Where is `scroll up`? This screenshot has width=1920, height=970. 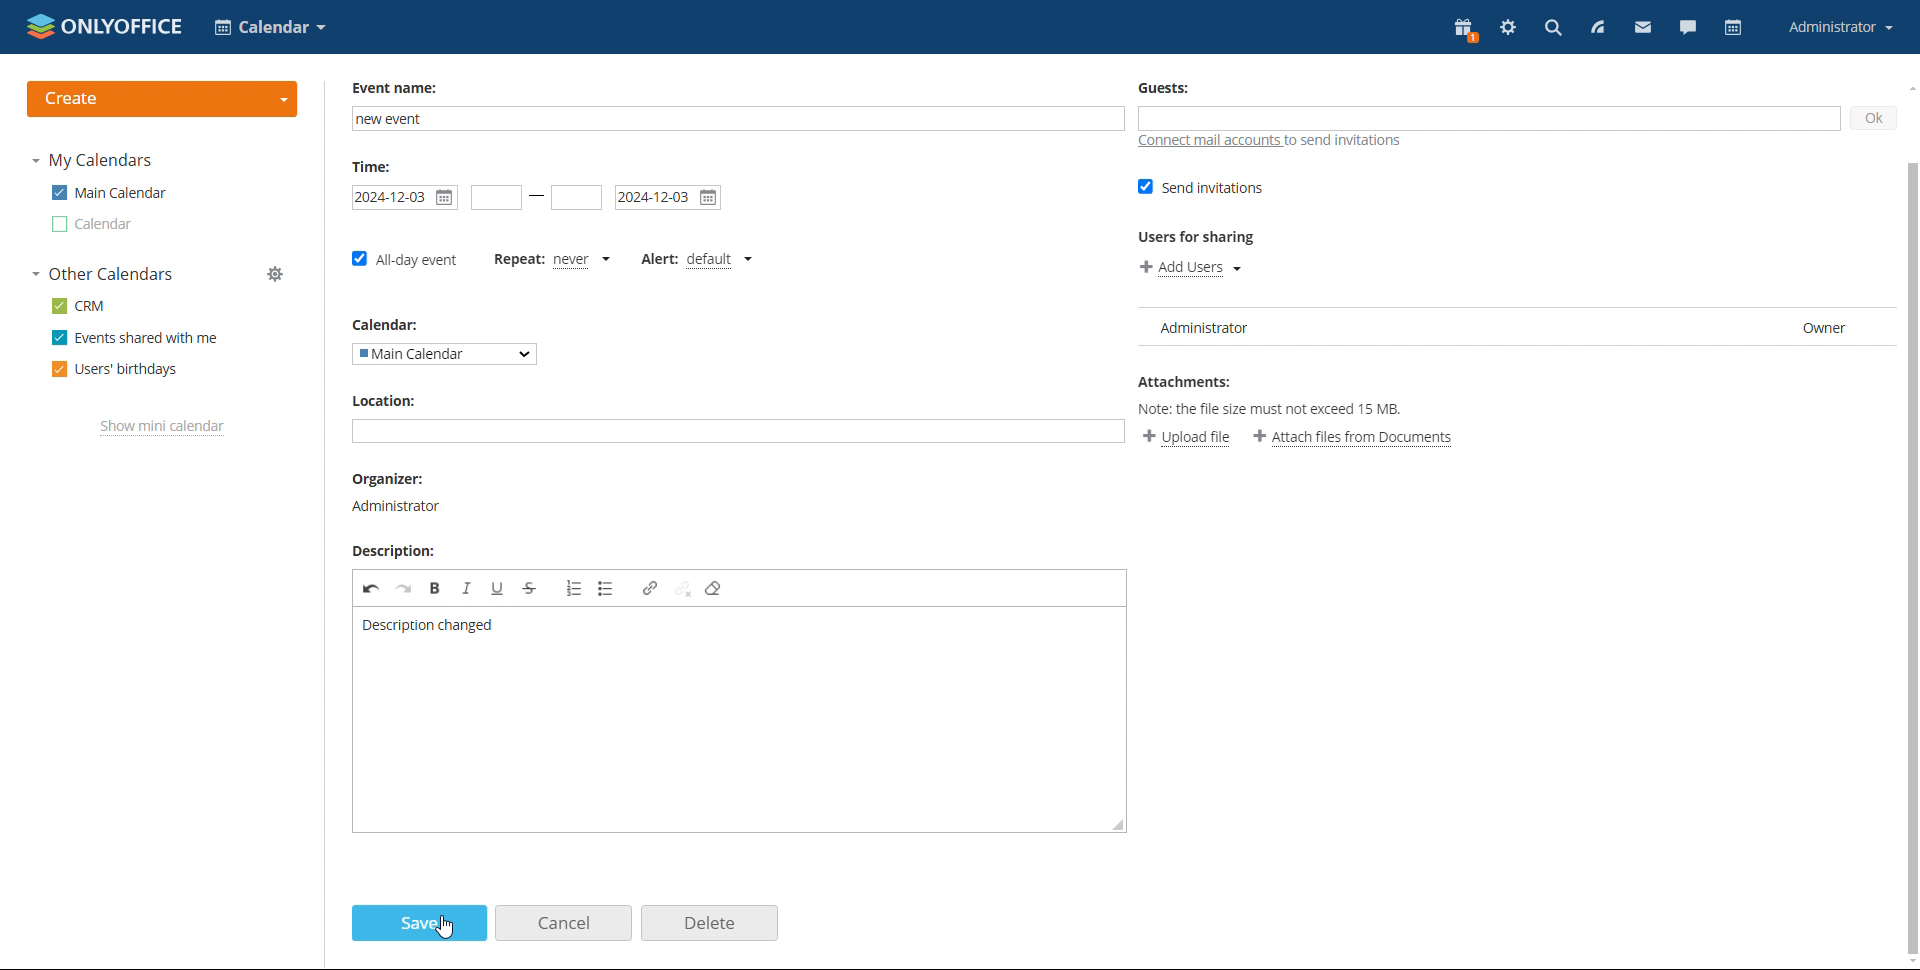
scroll up is located at coordinates (1908, 89).